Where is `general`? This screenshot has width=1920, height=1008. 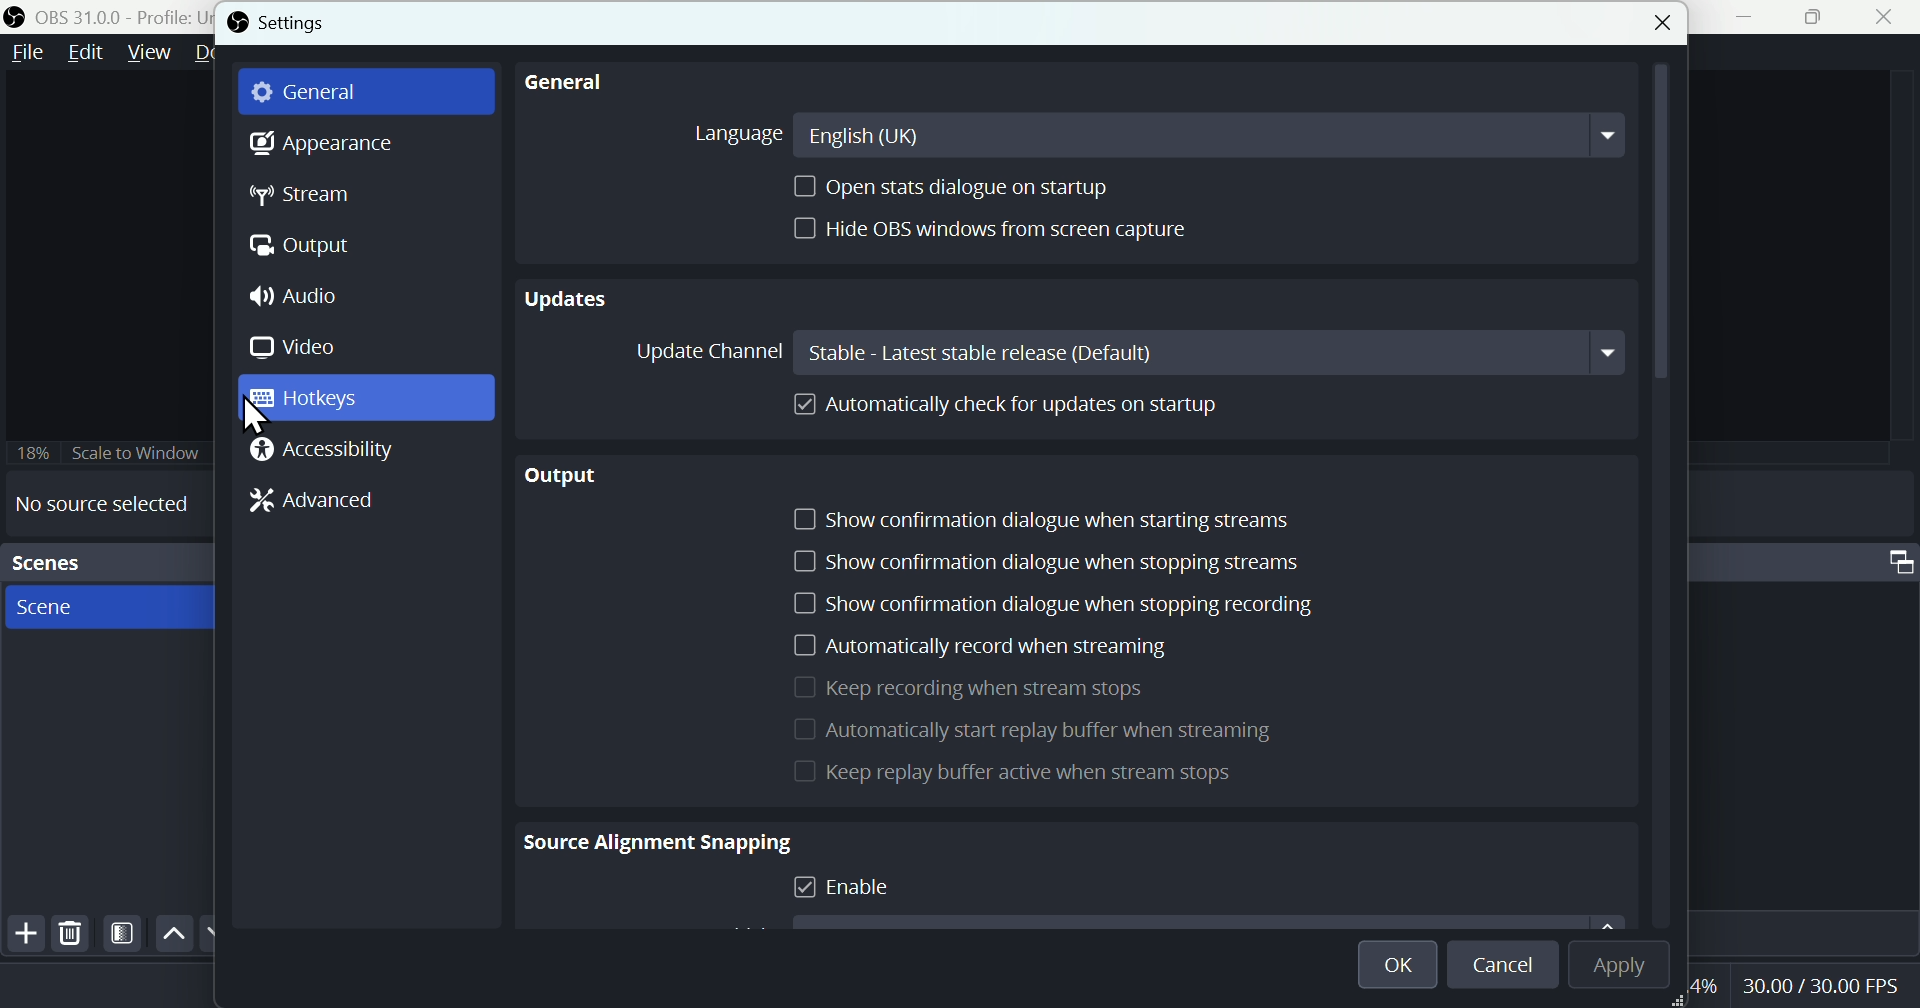
general is located at coordinates (367, 92).